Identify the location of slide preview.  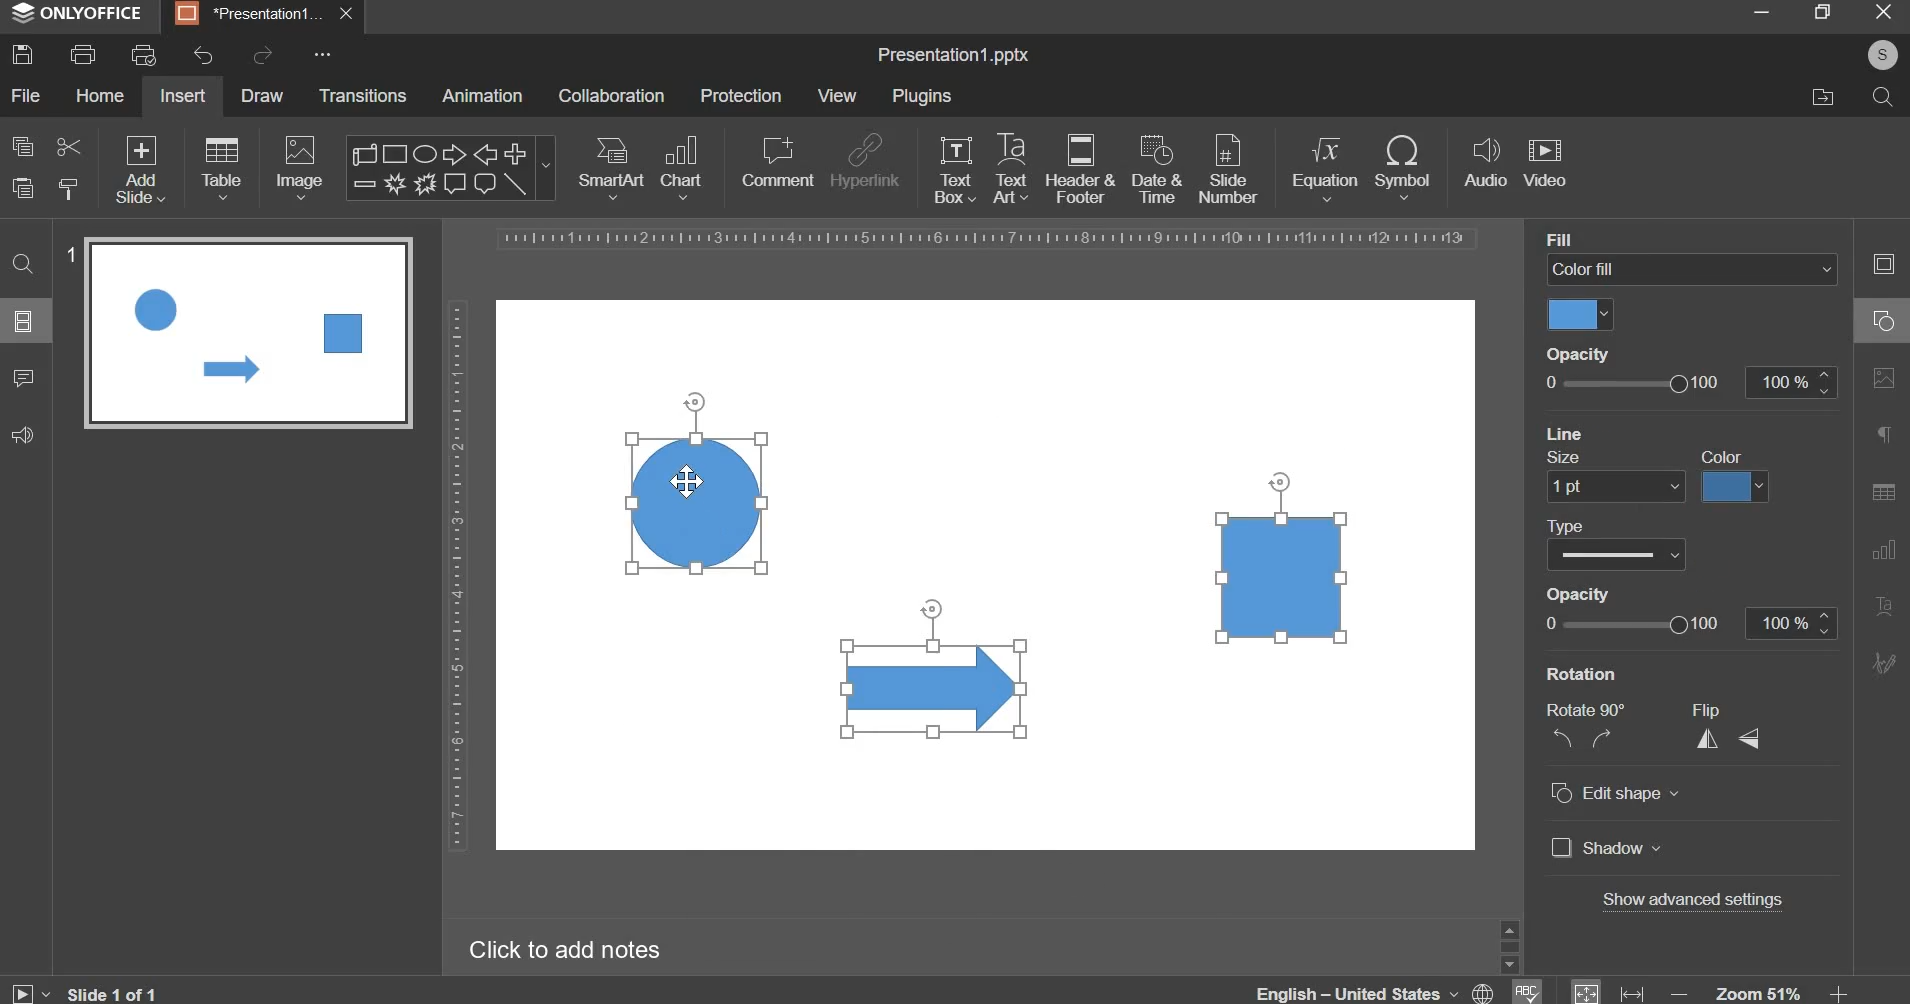
(248, 332).